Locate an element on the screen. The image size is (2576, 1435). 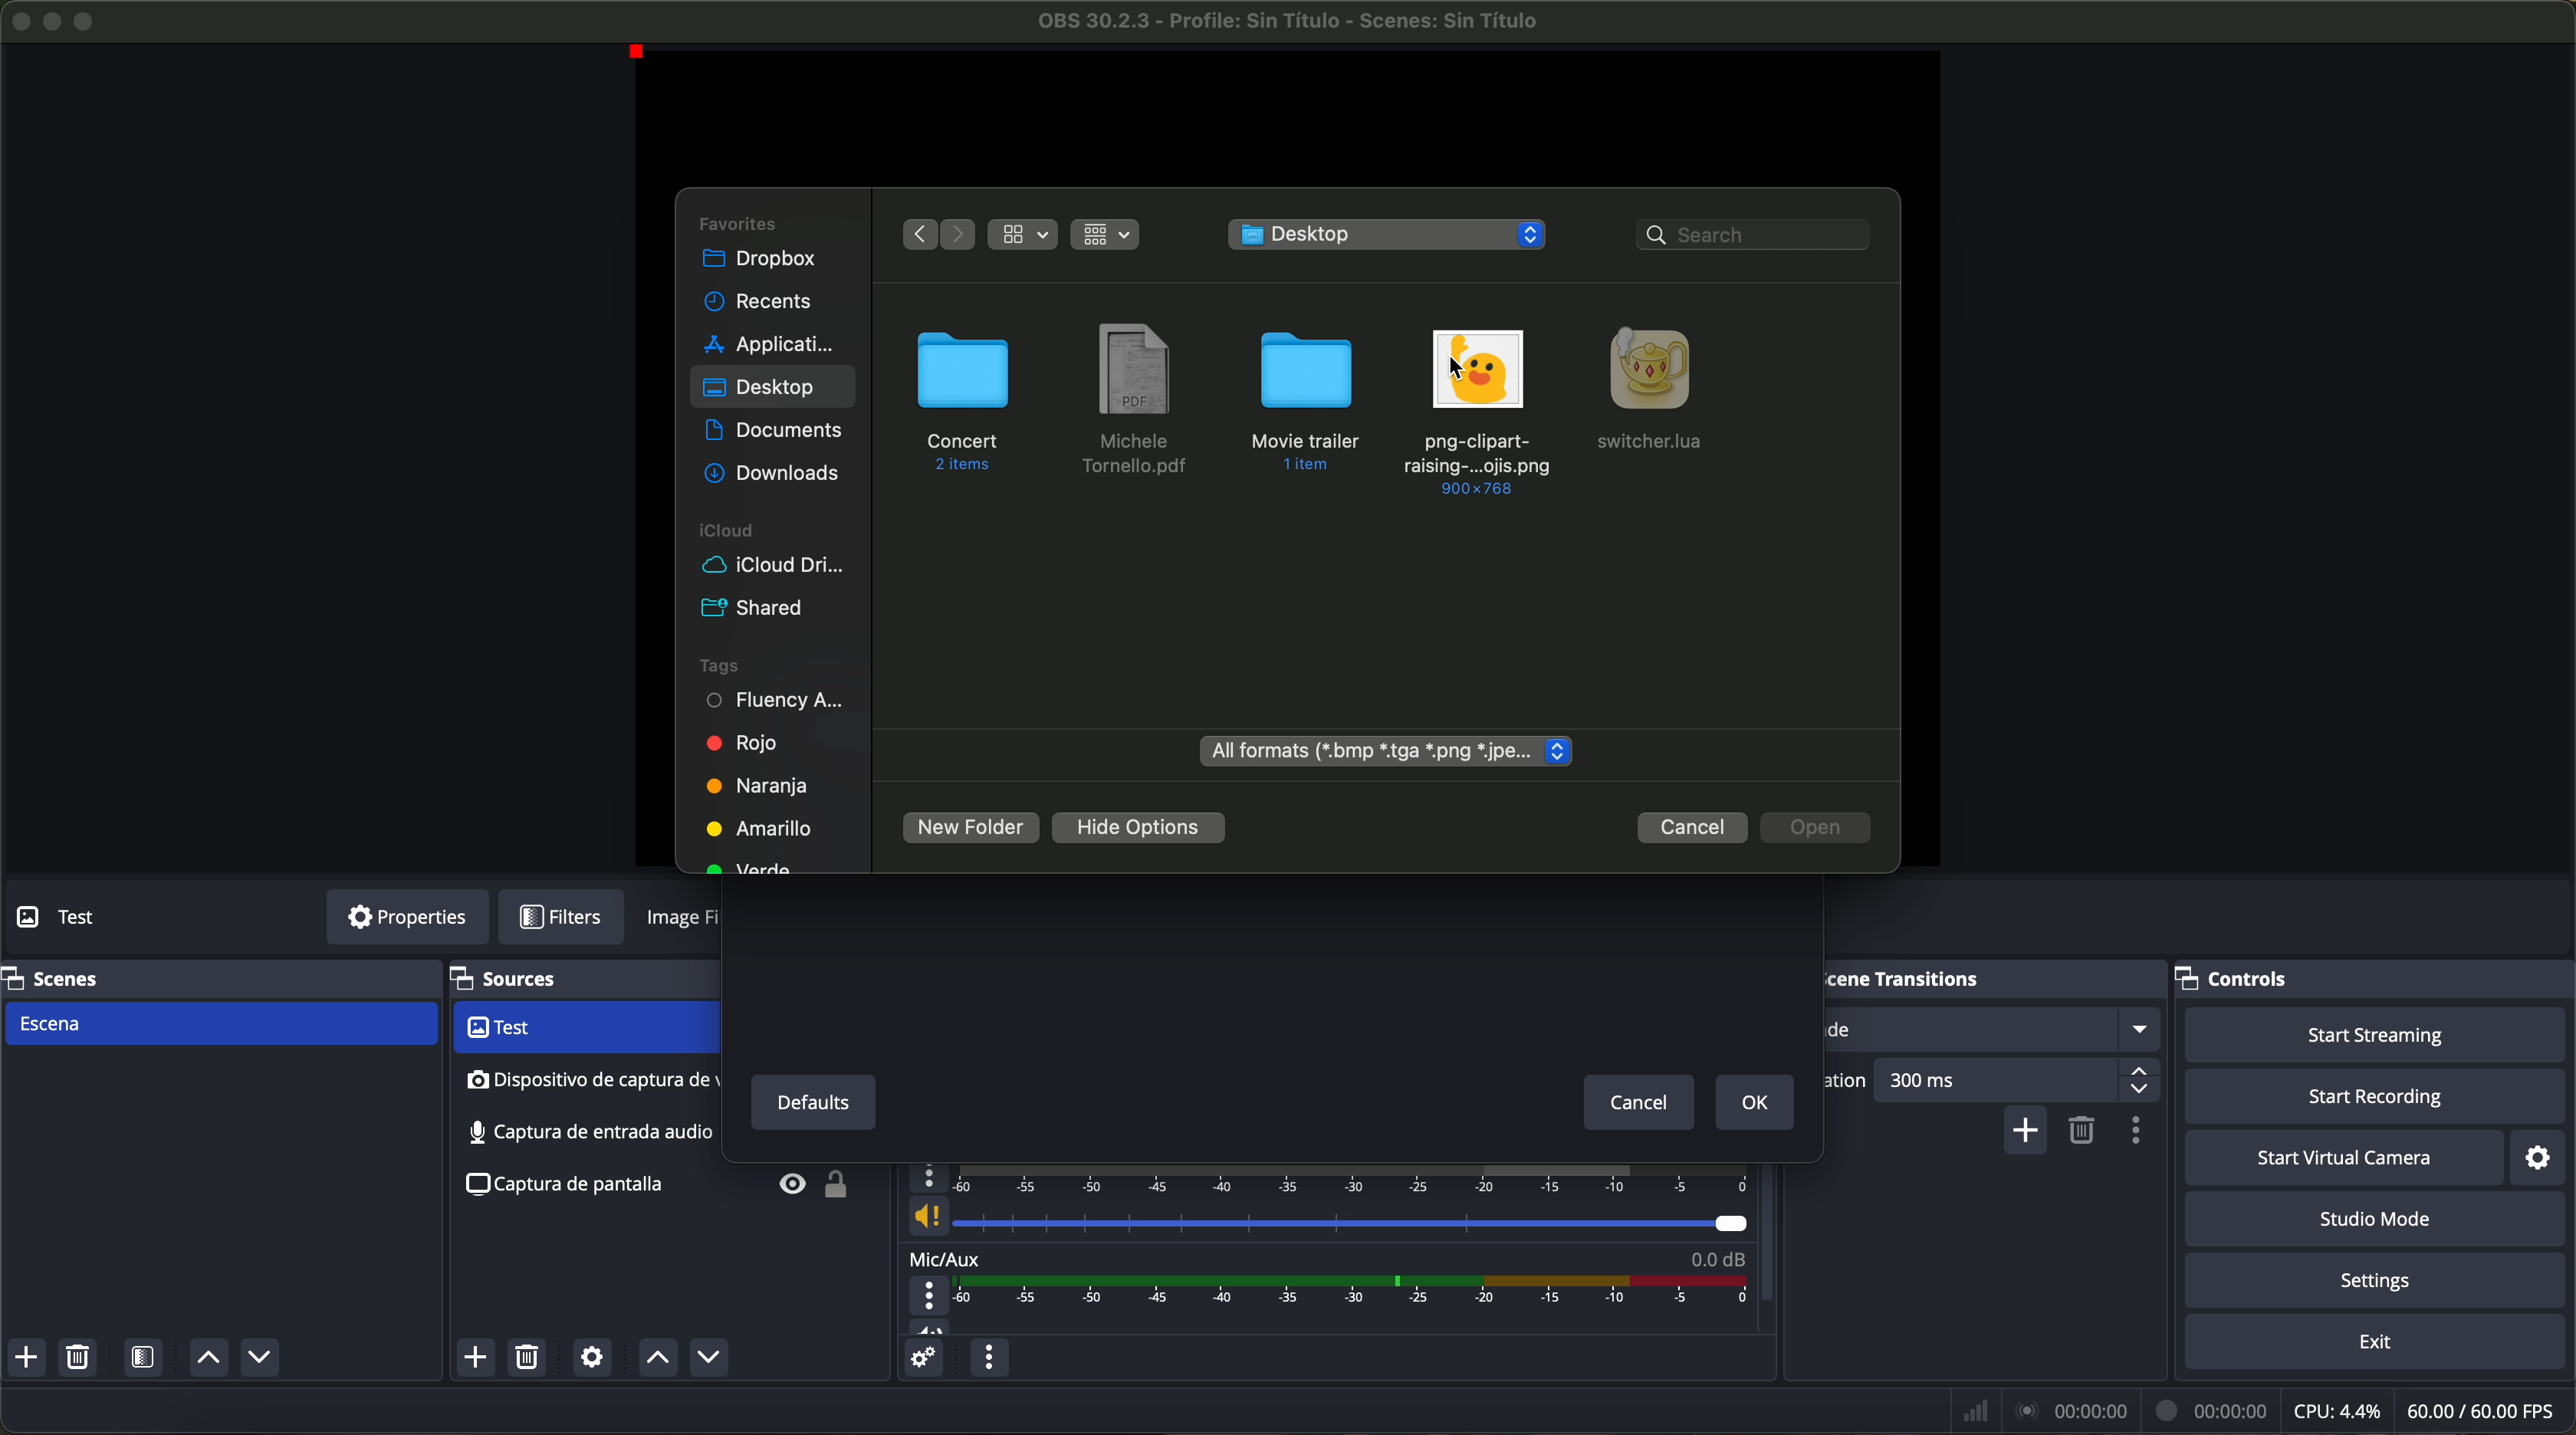
disable open button is located at coordinates (1818, 828).